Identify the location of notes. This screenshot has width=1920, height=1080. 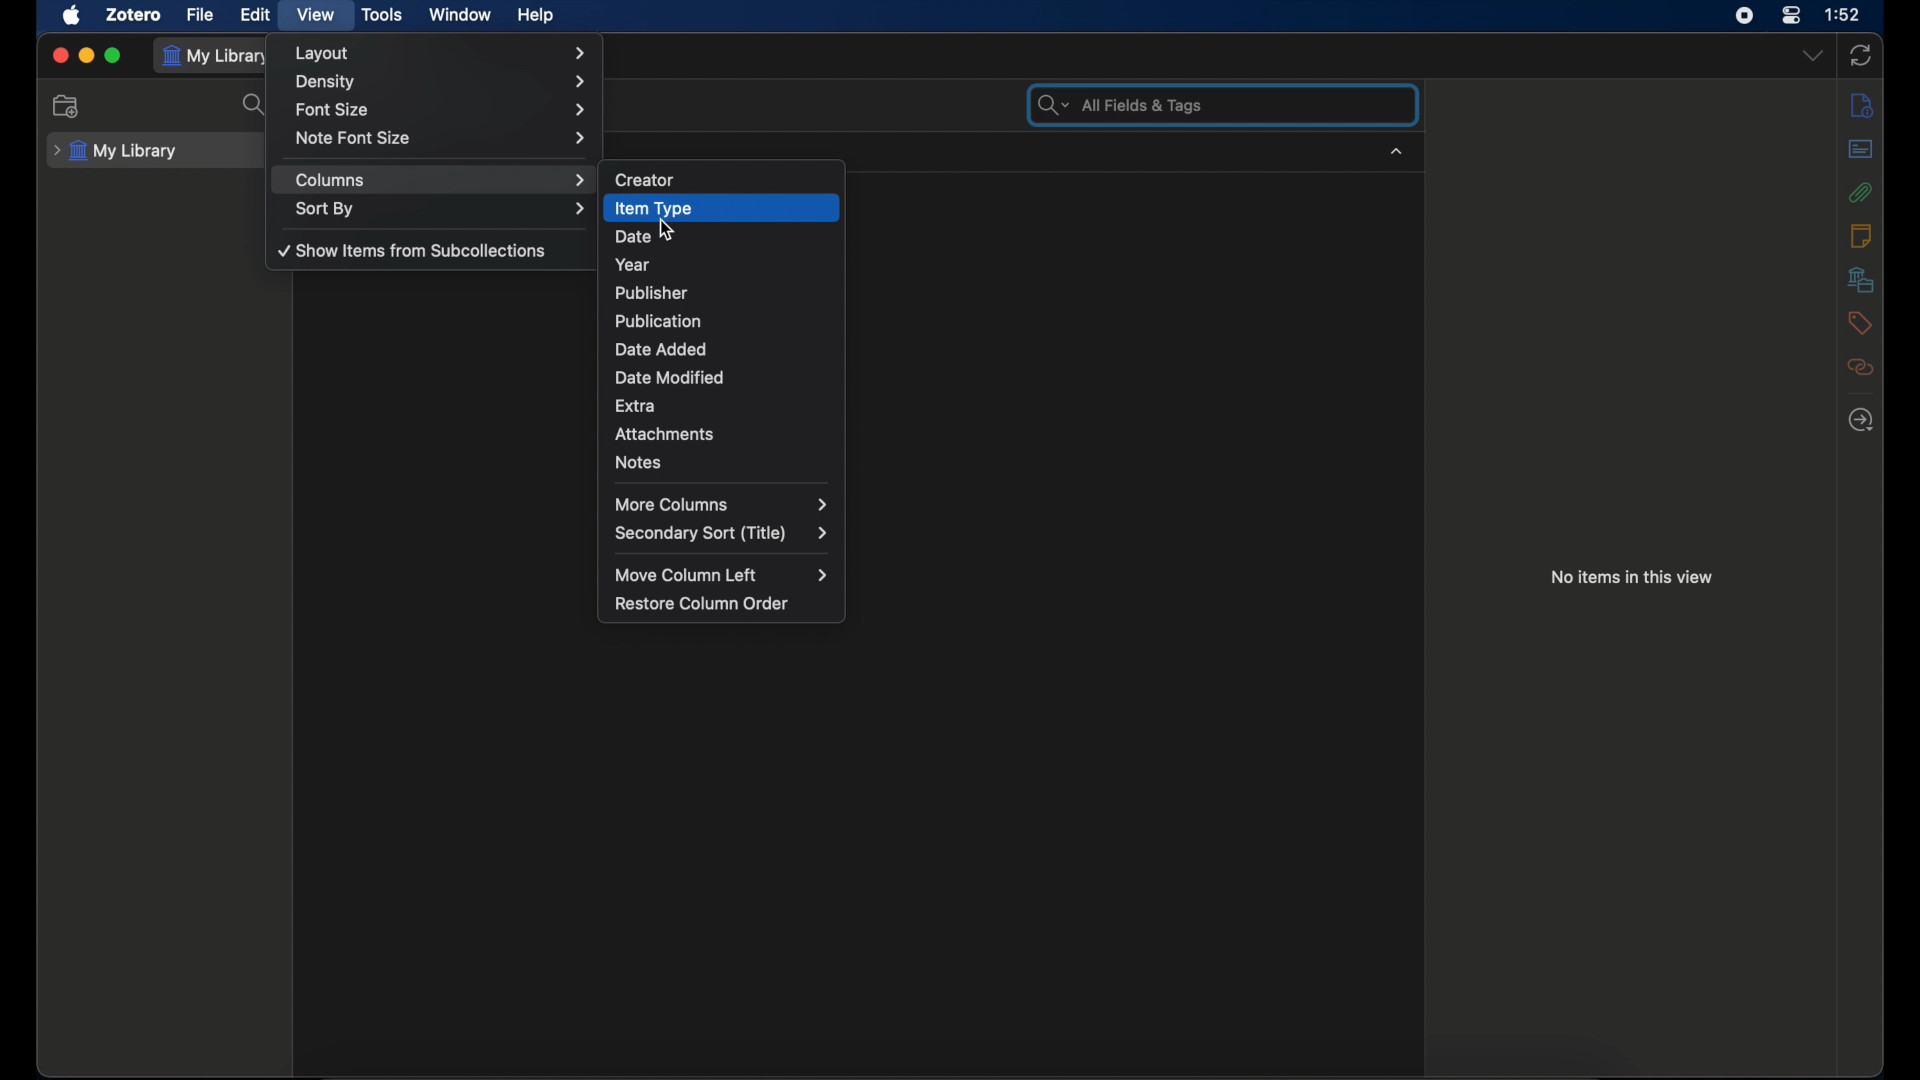
(1861, 235).